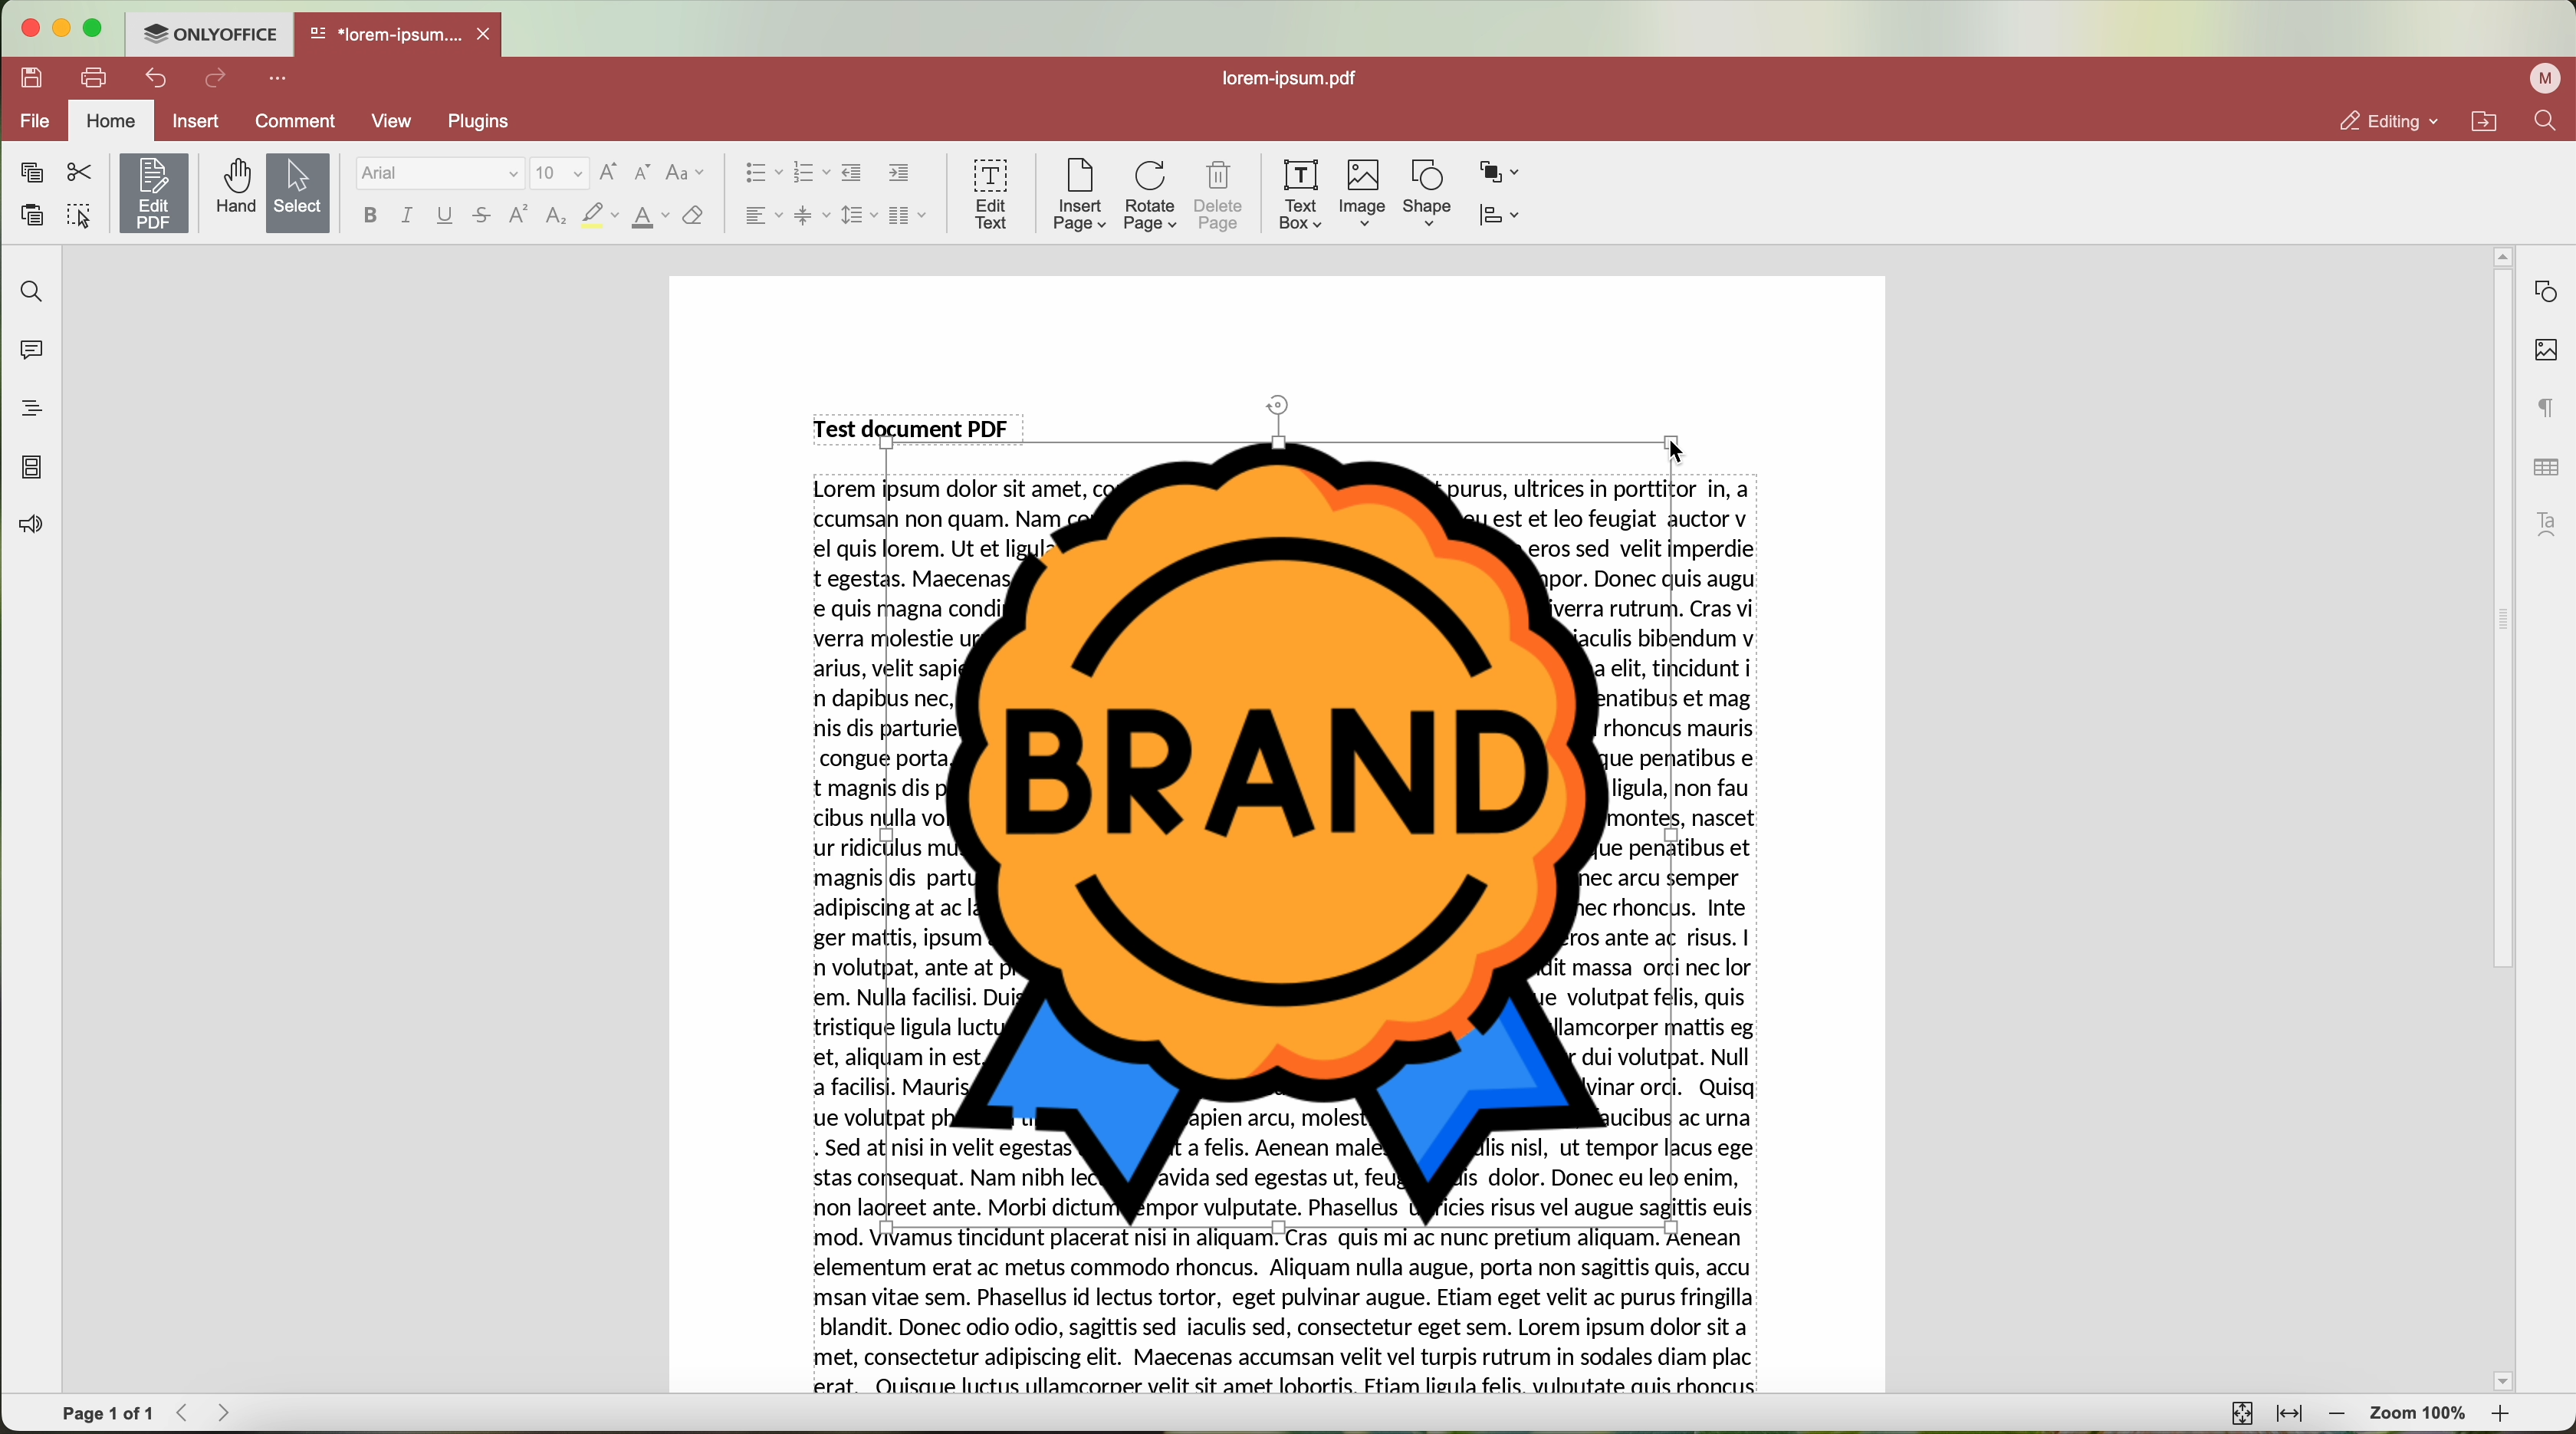 The image size is (2576, 1434). Describe the element at coordinates (2489, 122) in the screenshot. I see `open file location` at that location.